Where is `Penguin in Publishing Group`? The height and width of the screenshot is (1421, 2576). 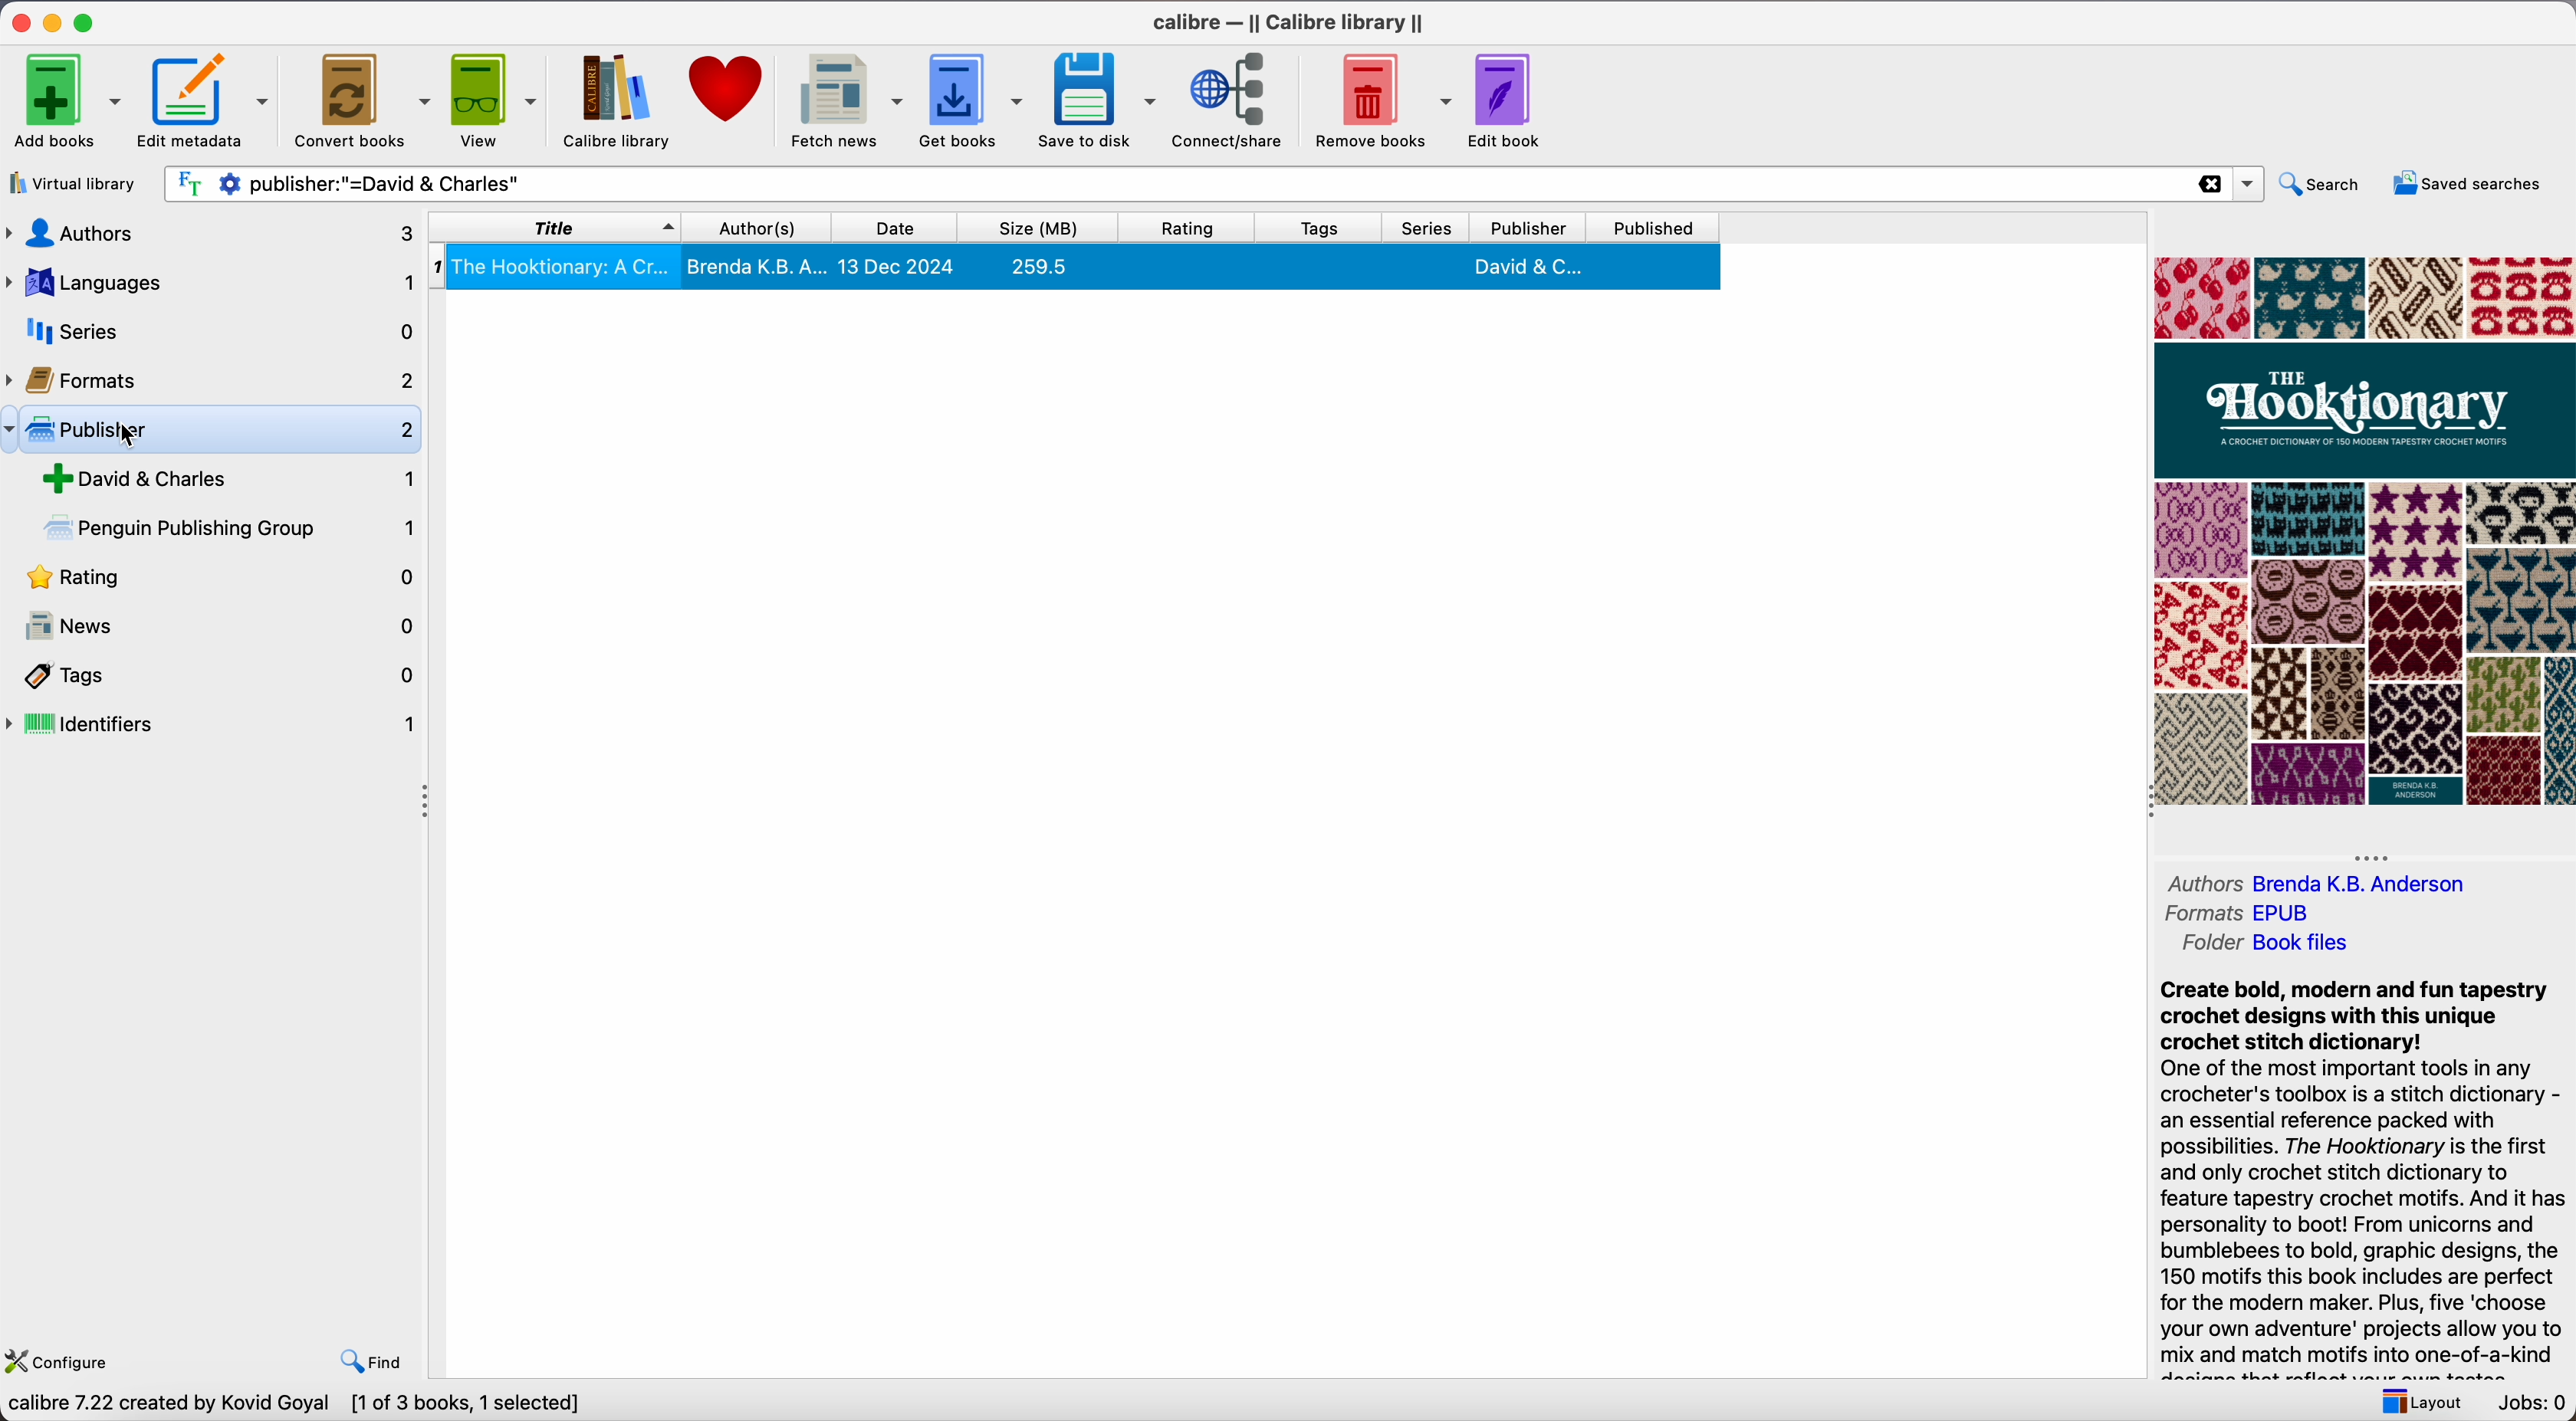 Penguin in Publishing Group is located at coordinates (233, 531).